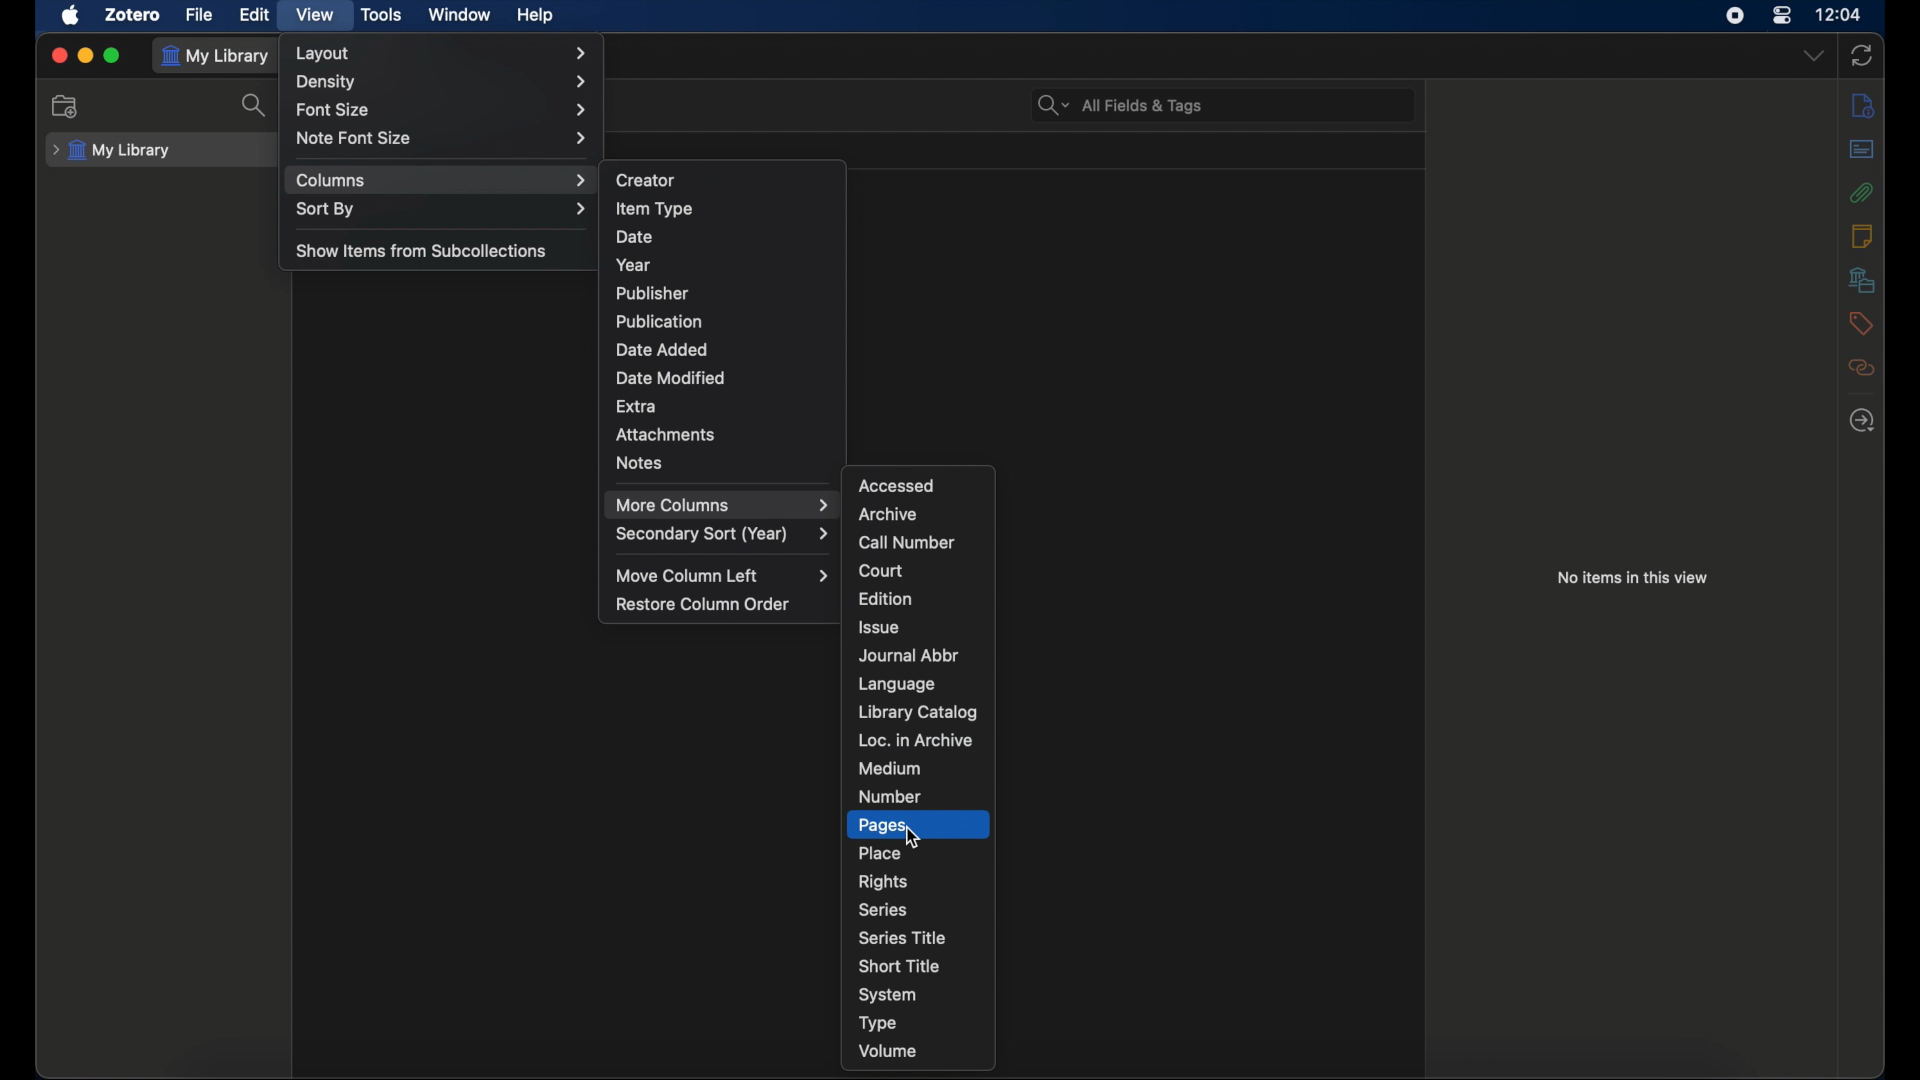 Image resolution: width=1920 pixels, height=1080 pixels. Describe the element at coordinates (56, 55) in the screenshot. I see `close` at that location.